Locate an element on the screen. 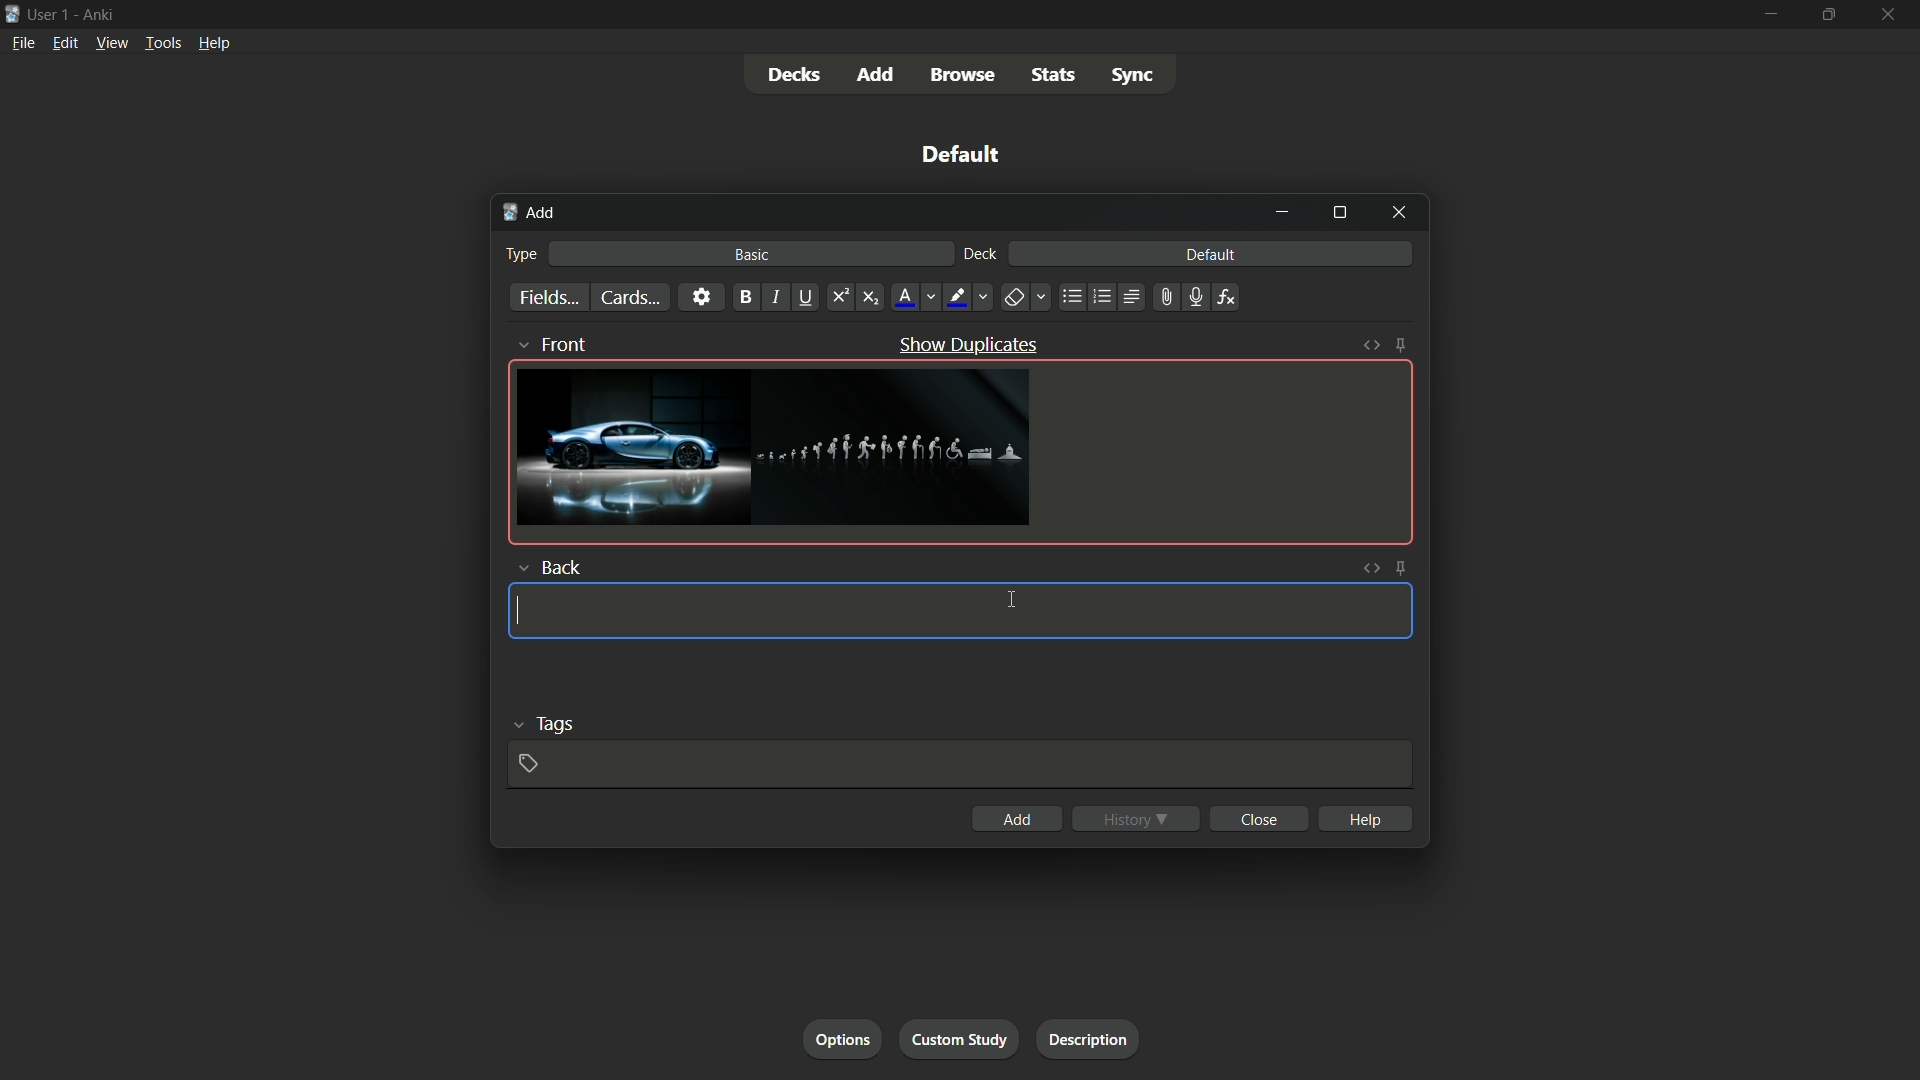 The image size is (1920, 1080). stats is located at coordinates (1053, 76).